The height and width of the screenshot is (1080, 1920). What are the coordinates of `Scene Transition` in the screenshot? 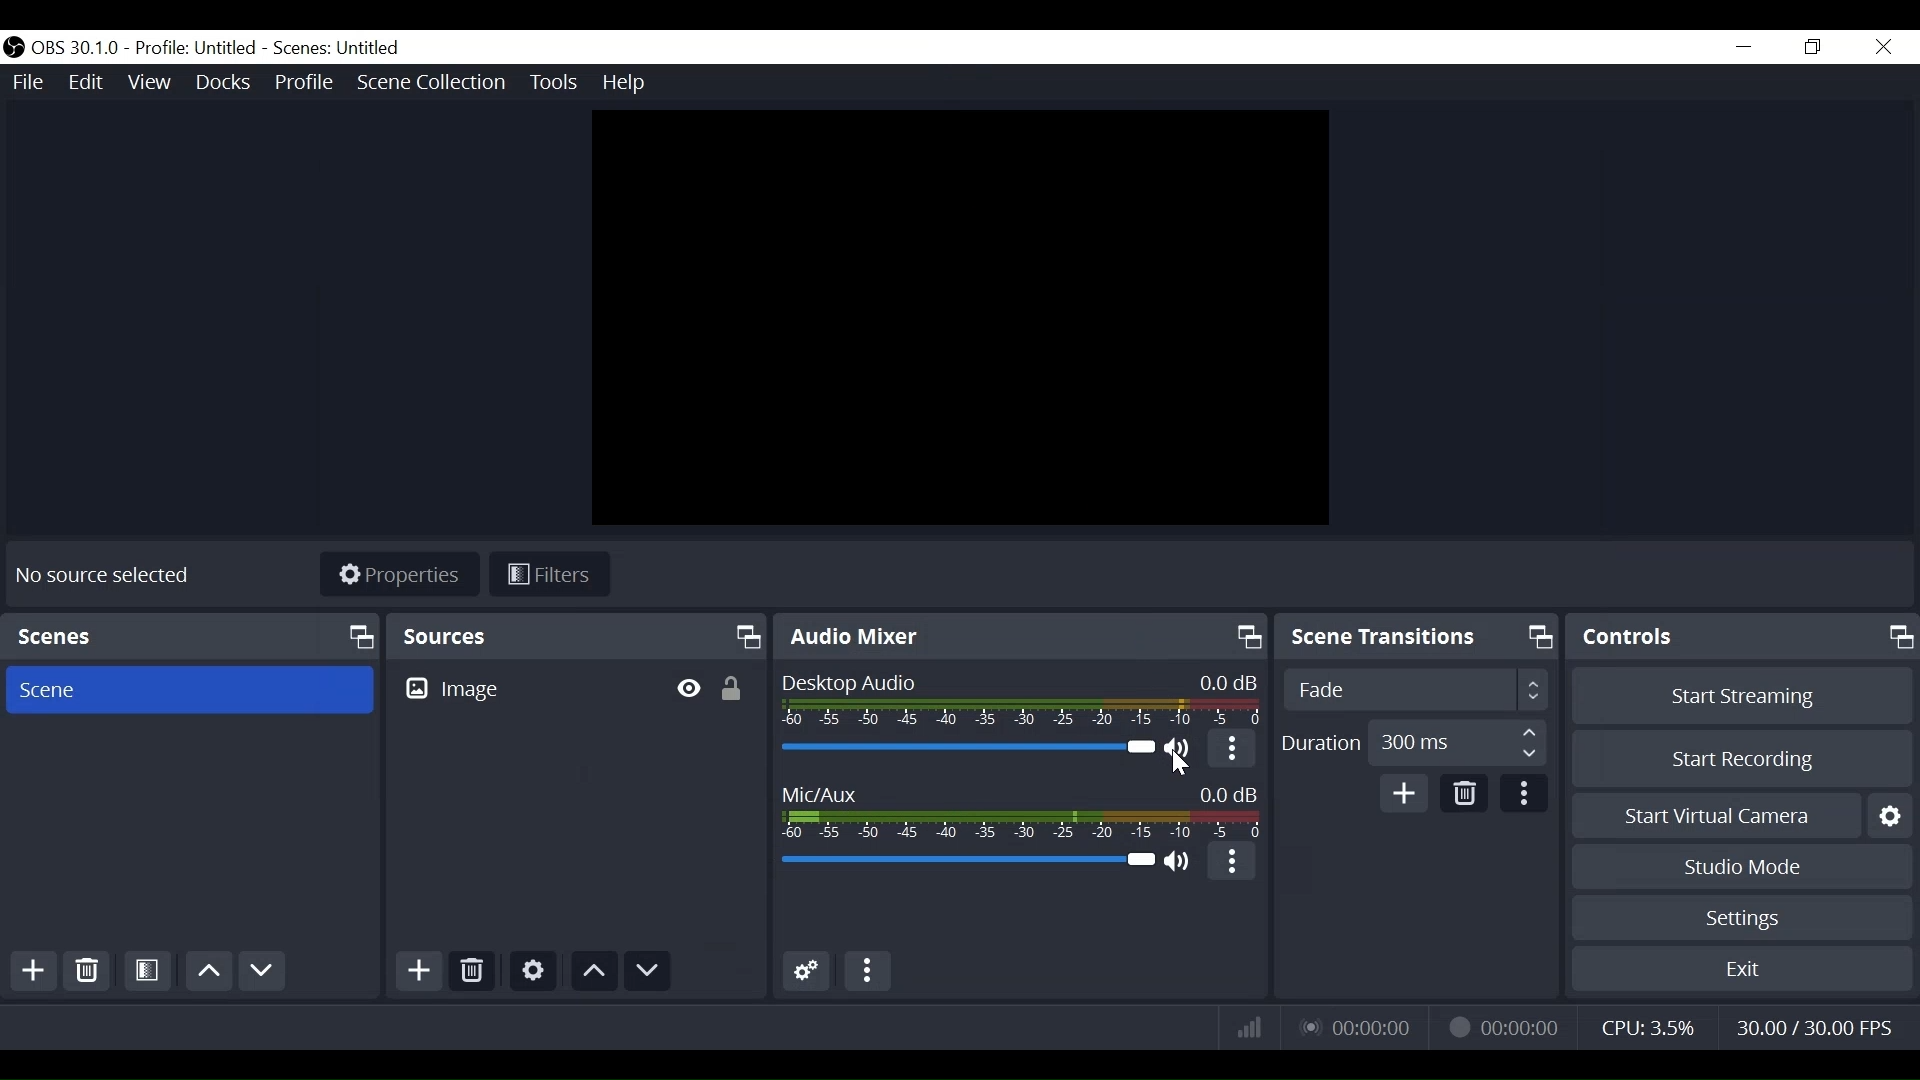 It's located at (1419, 638).